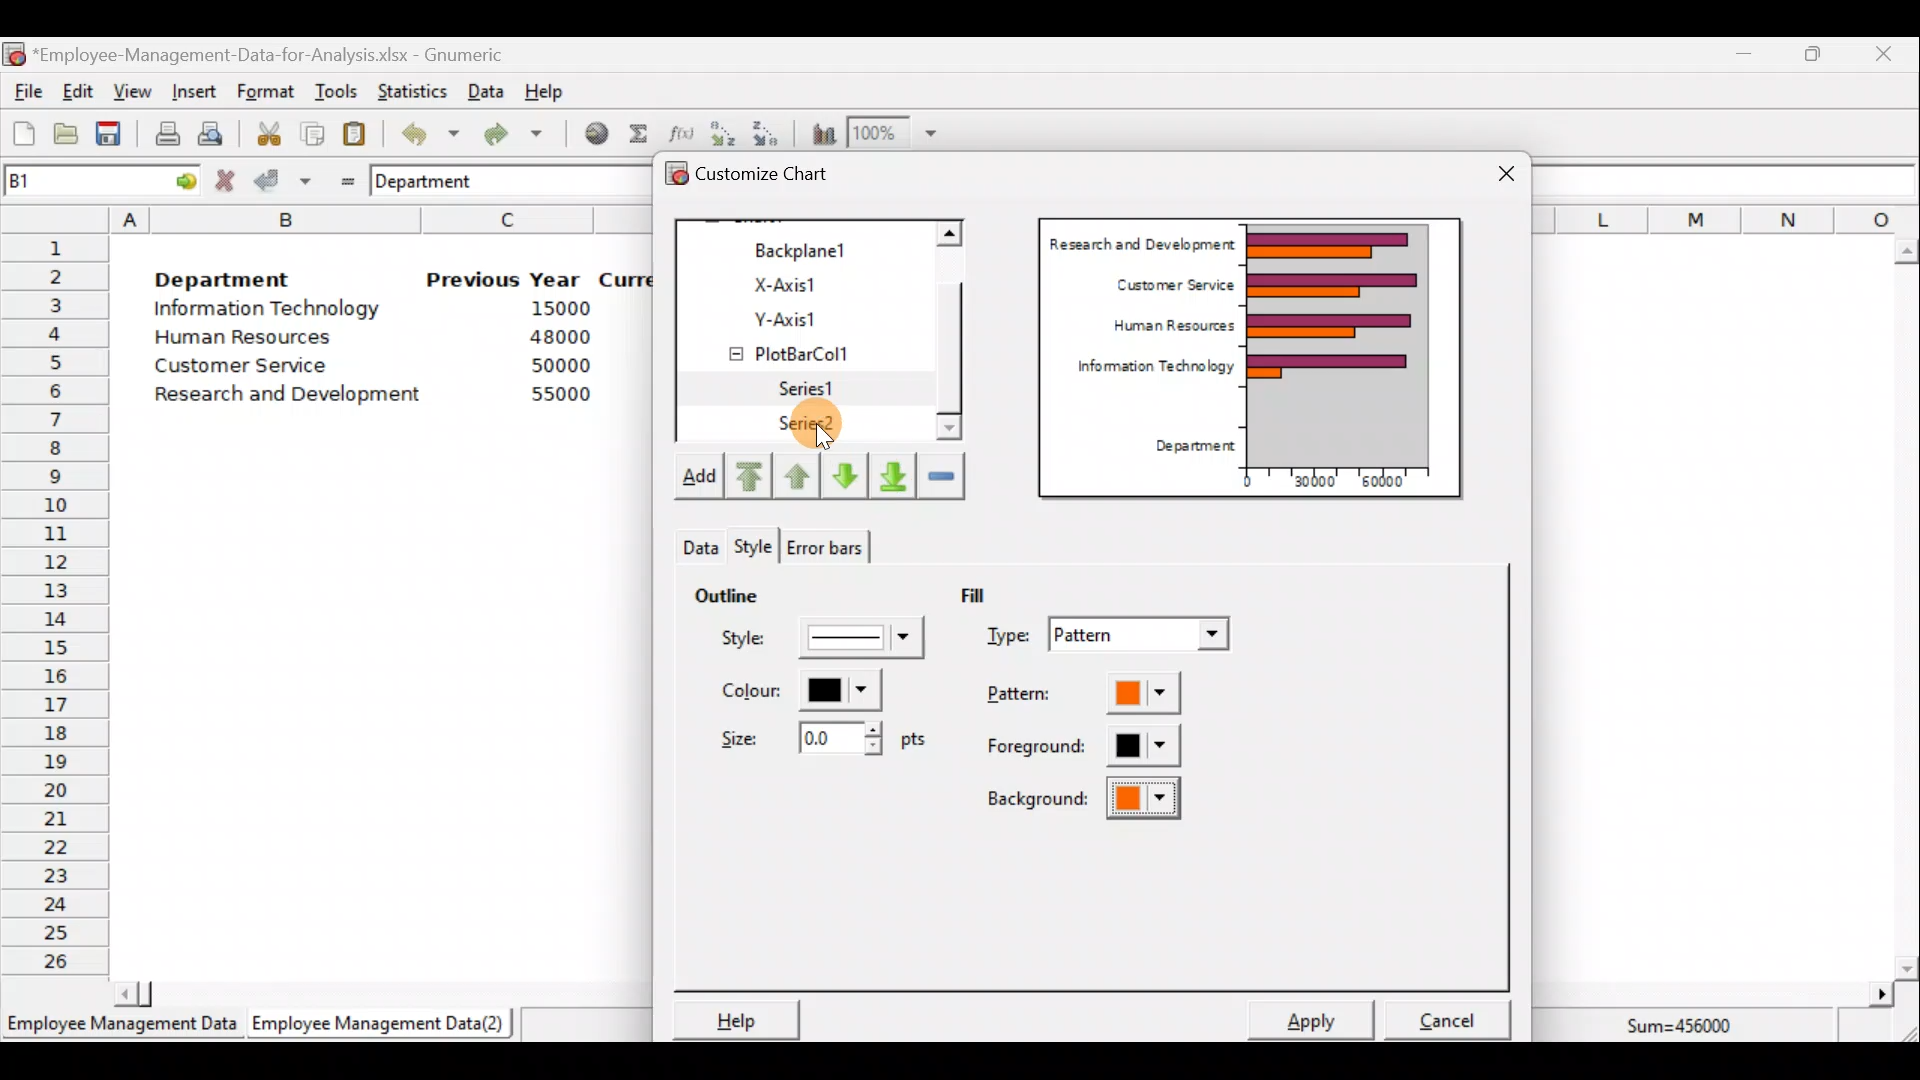  I want to click on Foreground, so click(1085, 747).